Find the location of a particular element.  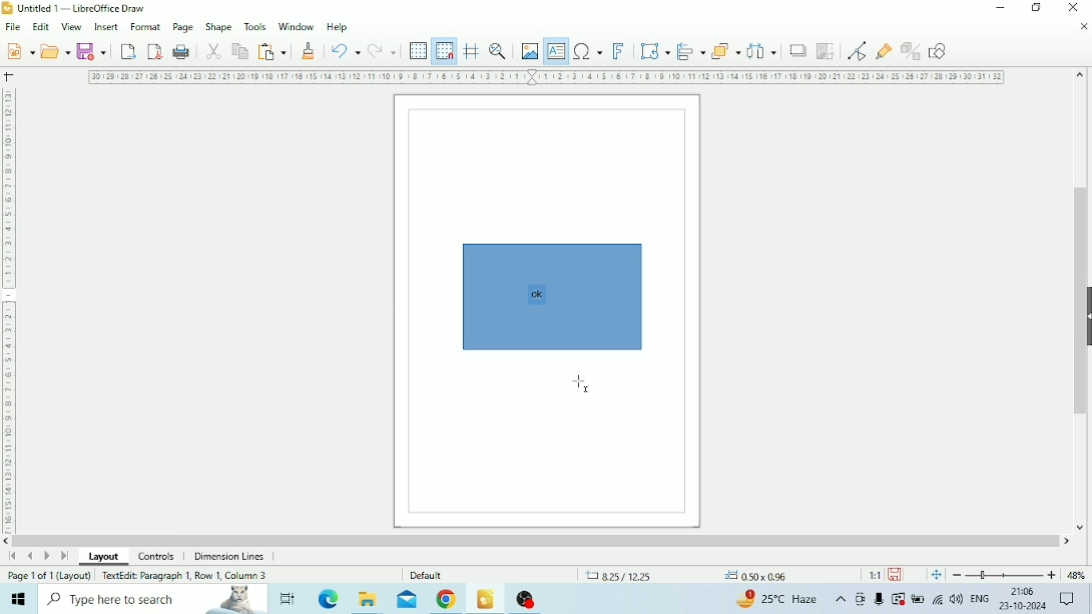

Open is located at coordinates (55, 51).